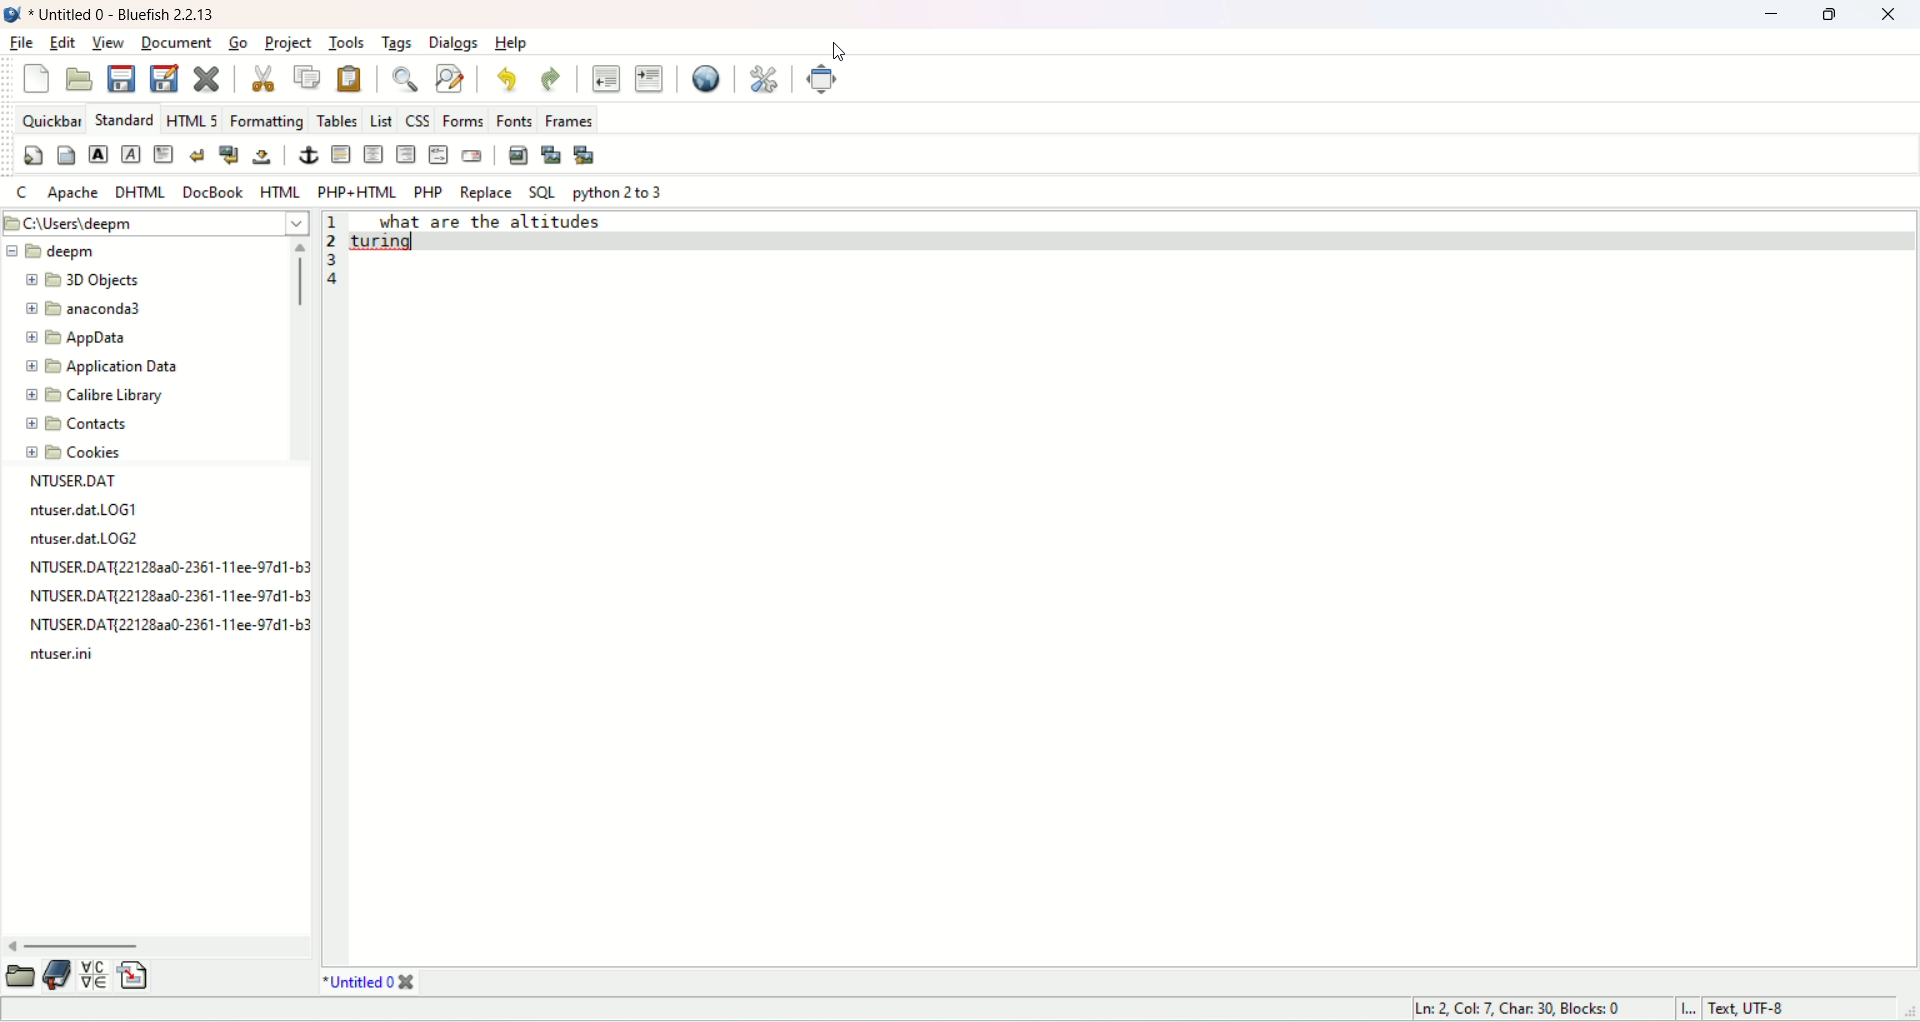 Image resolution: width=1920 pixels, height=1022 pixels. What do you see at coordinates (513, 119) in the screenshot?
I see `fonts` at bounding box center [513, 119].